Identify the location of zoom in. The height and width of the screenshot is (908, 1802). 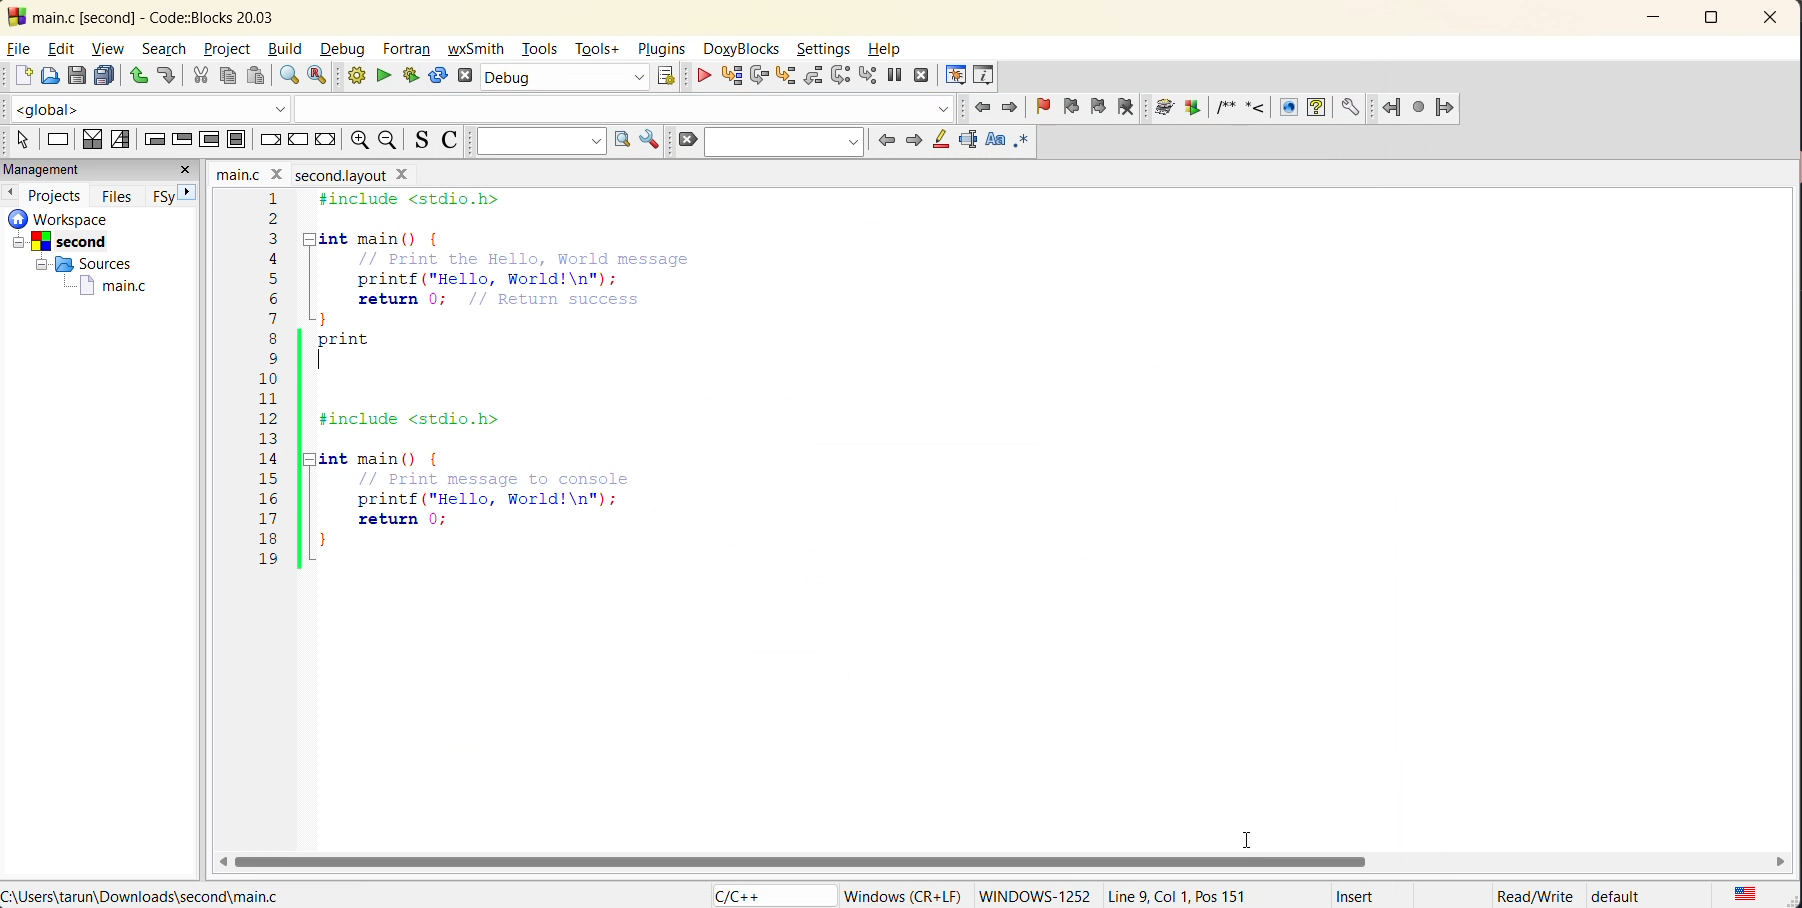
(389, 143).